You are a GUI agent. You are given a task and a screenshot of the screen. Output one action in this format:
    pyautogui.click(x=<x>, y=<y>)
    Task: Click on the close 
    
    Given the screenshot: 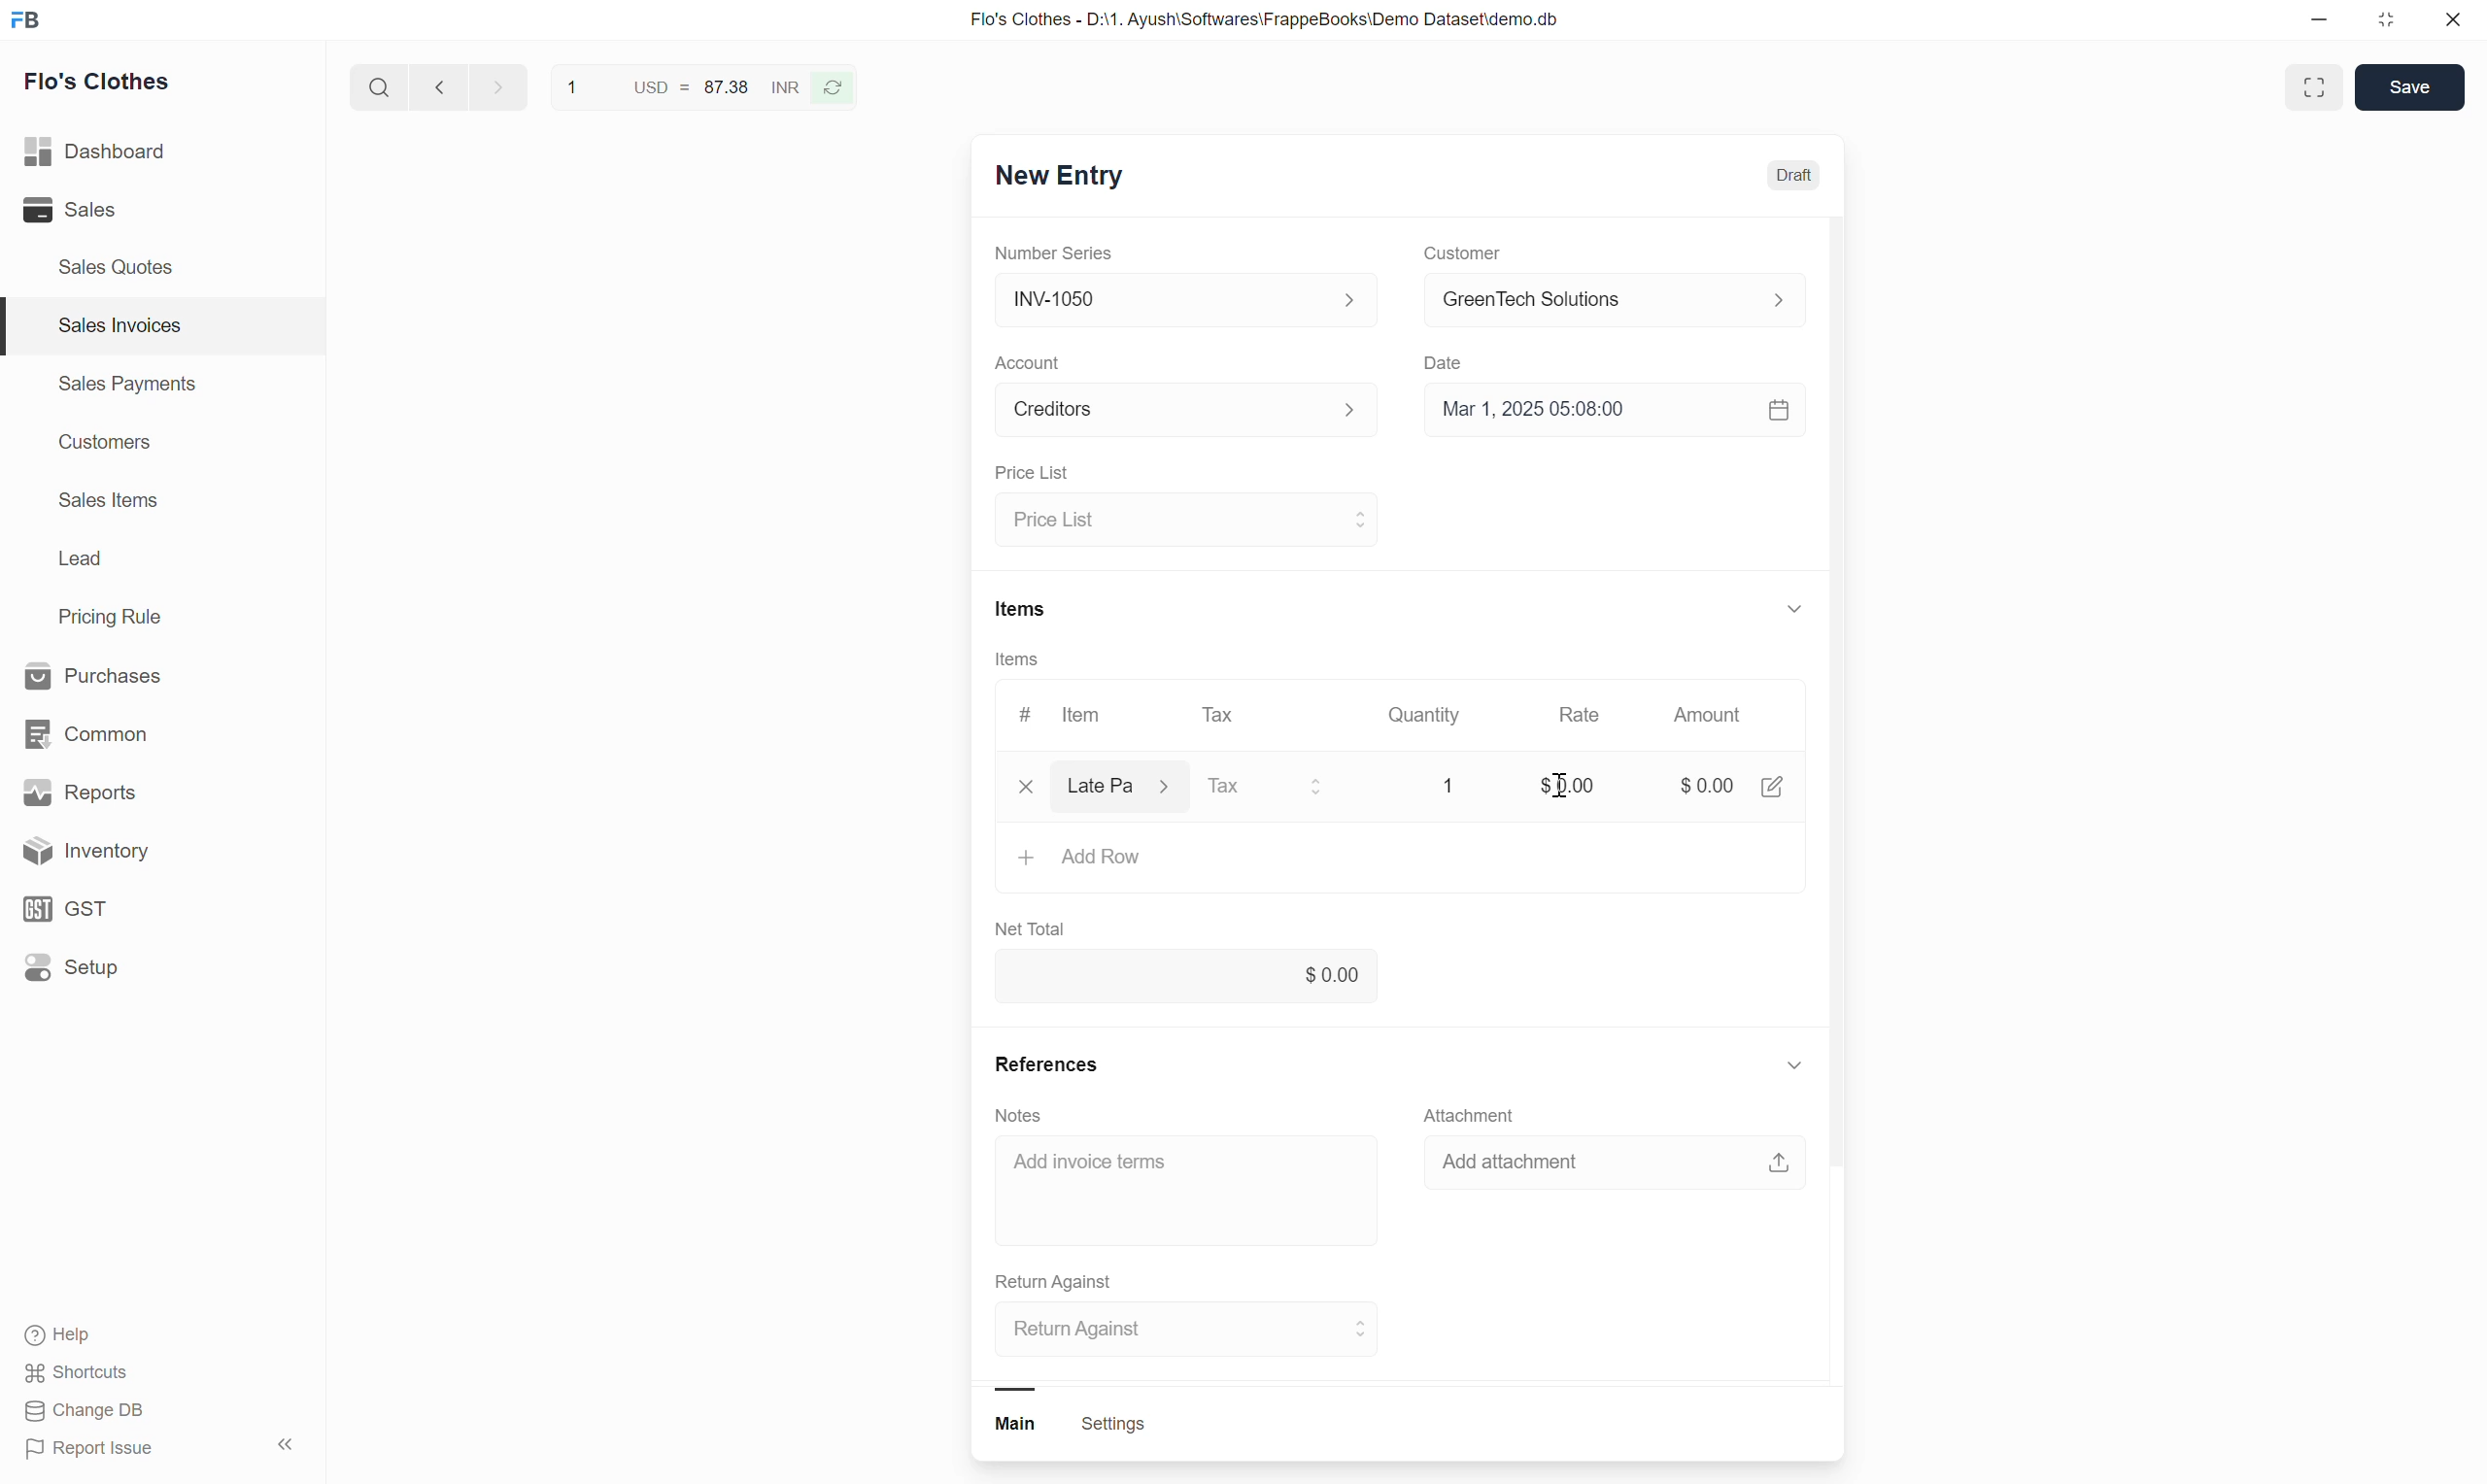 What is the action you would take?
    pyautogui.click(x=2455, y=22)
    